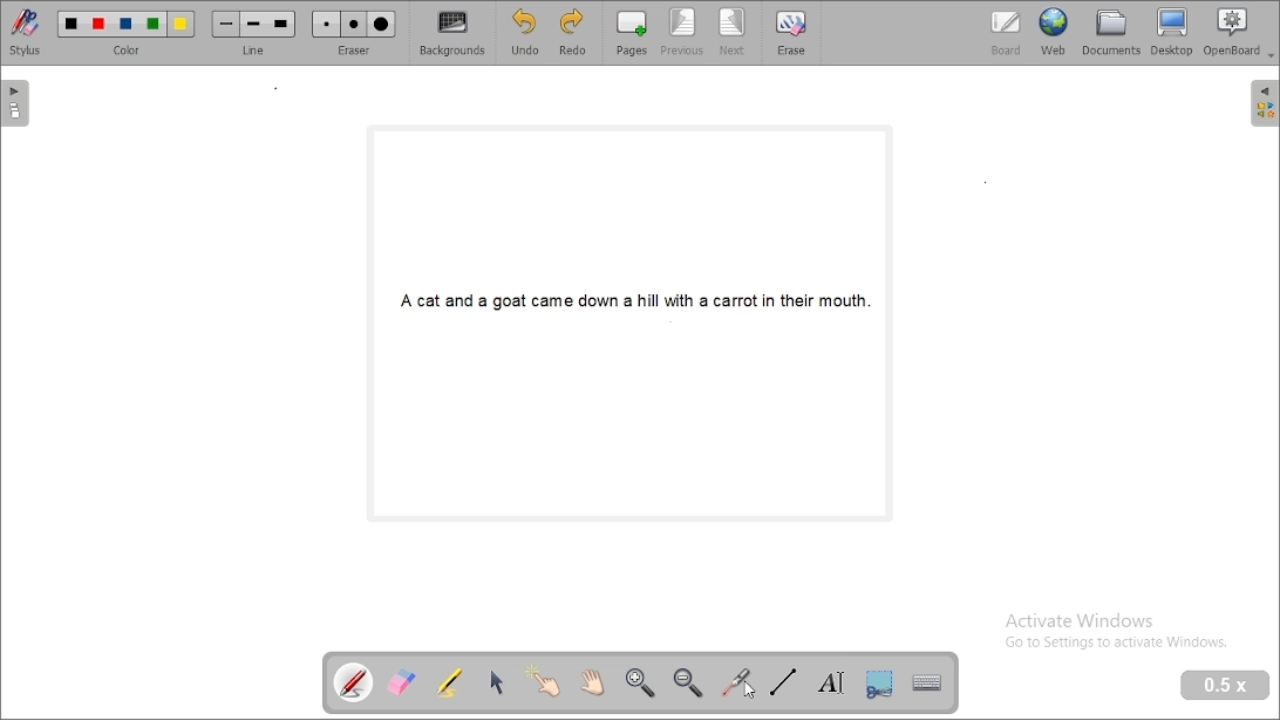  Describe the element at coordinates (631, 33) in the screenshot. I see `pages` at that location.